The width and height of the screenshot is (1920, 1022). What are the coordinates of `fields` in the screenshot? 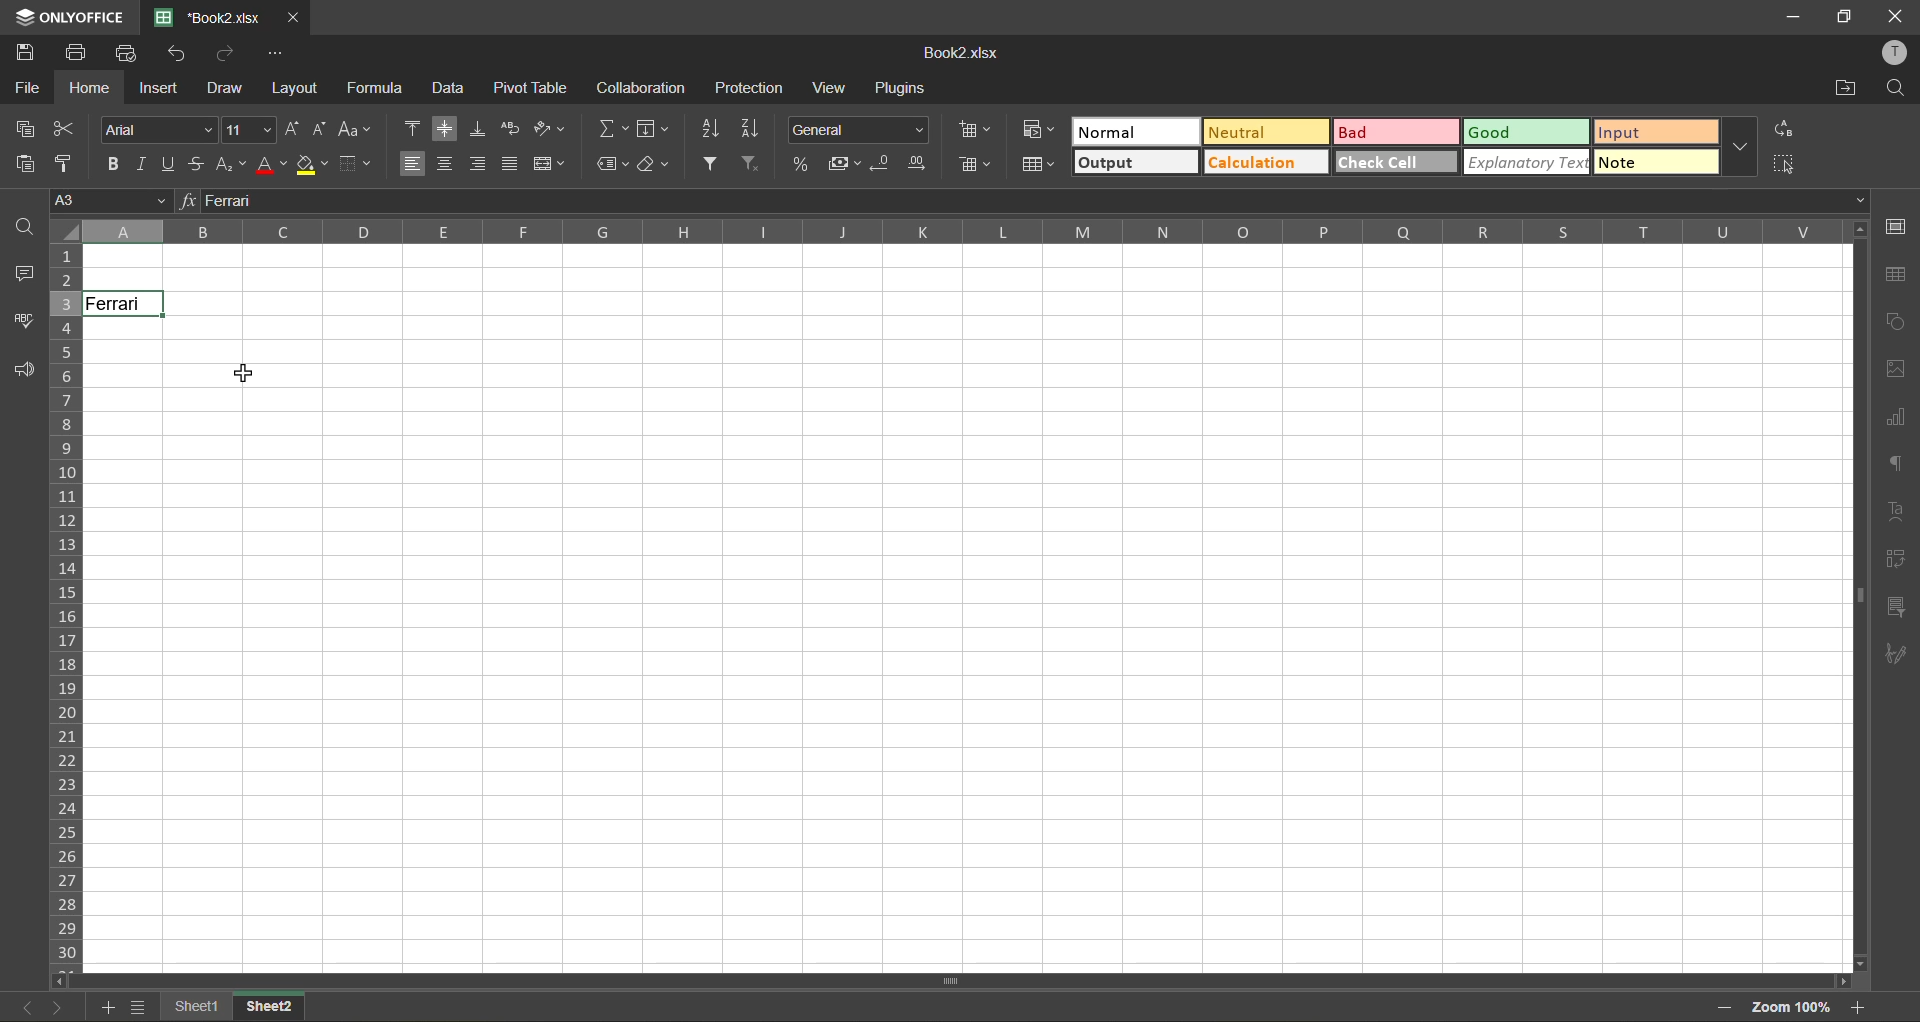 It's located at (653, 128).